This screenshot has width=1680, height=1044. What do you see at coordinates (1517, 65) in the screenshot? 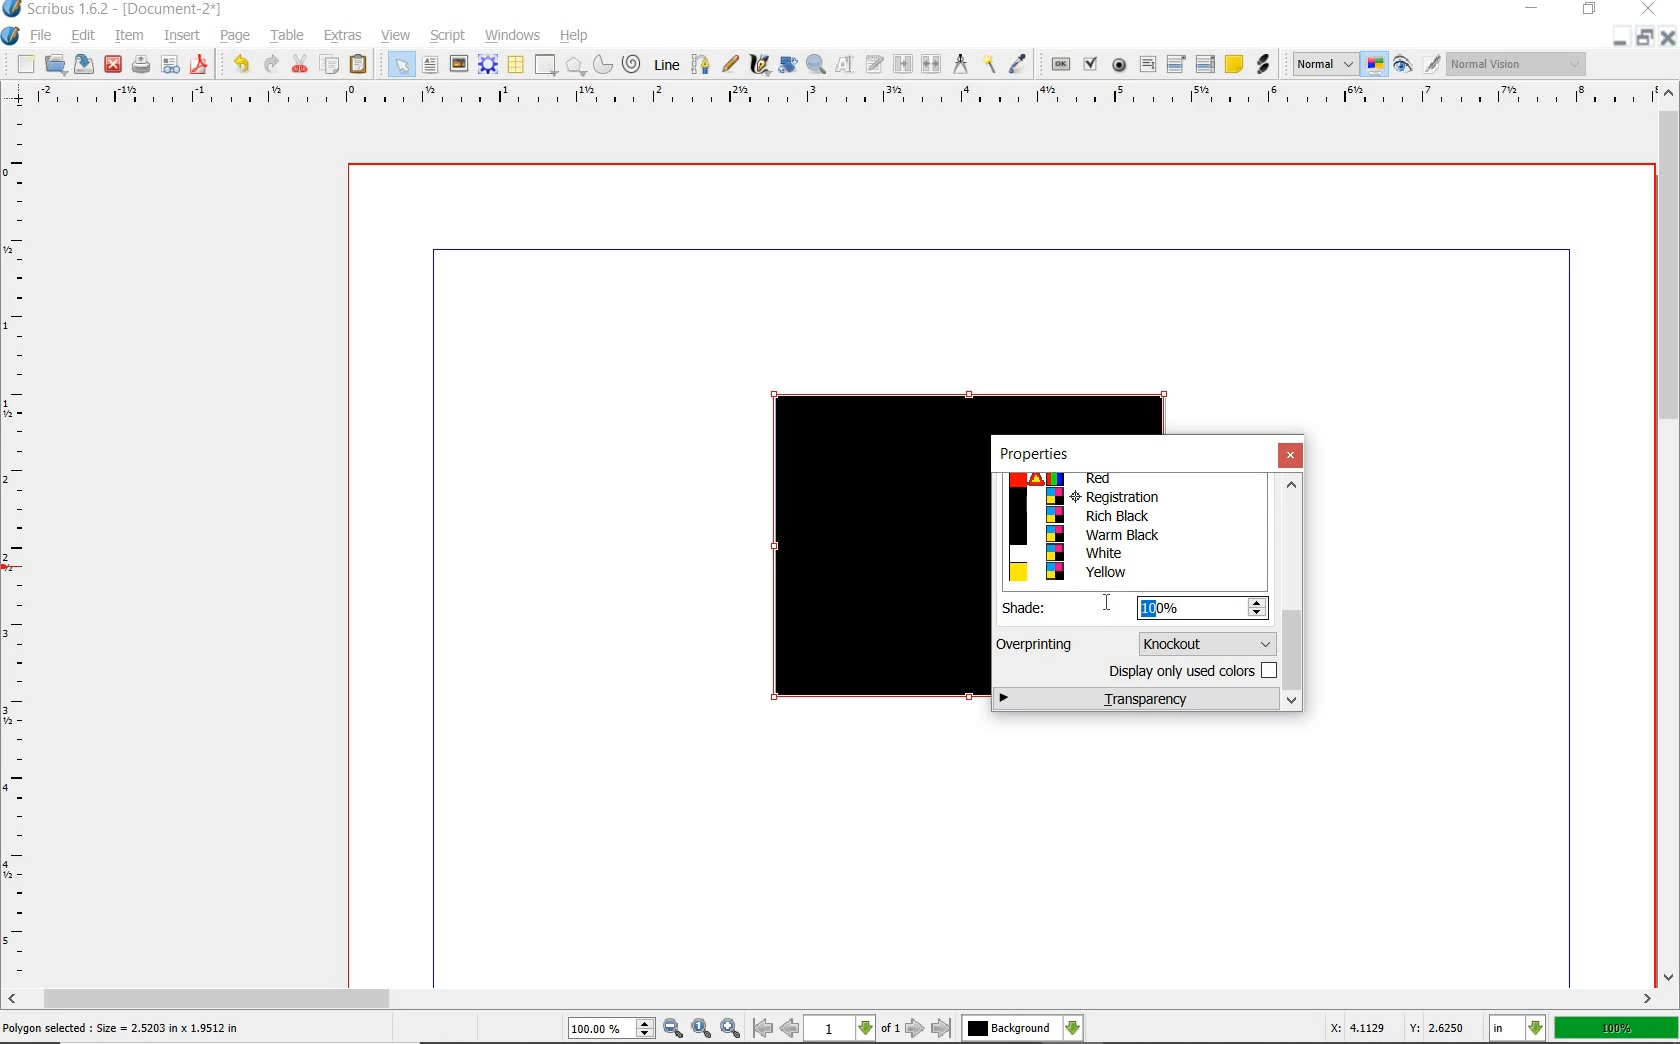
I see `Visual appearance of the display` at bounding box center [1517, 65].